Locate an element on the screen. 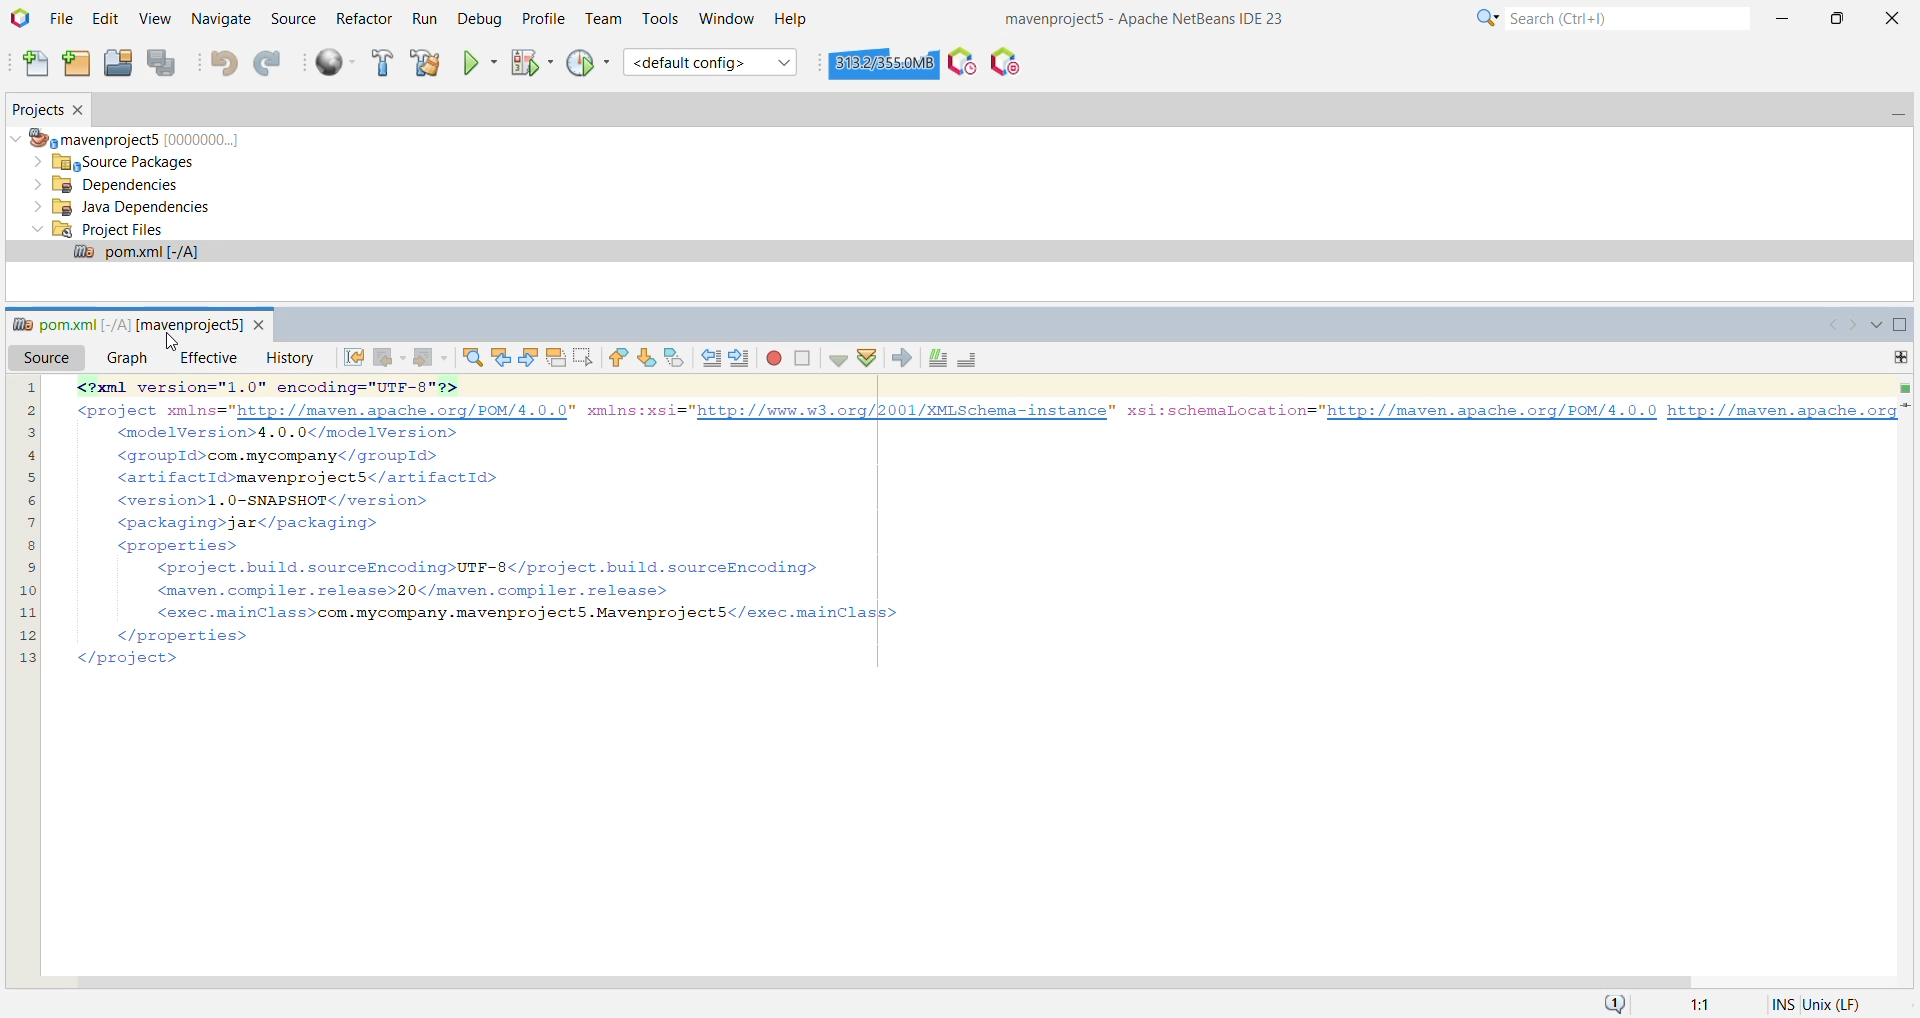  <properties> is located at coordinates (186, 546).